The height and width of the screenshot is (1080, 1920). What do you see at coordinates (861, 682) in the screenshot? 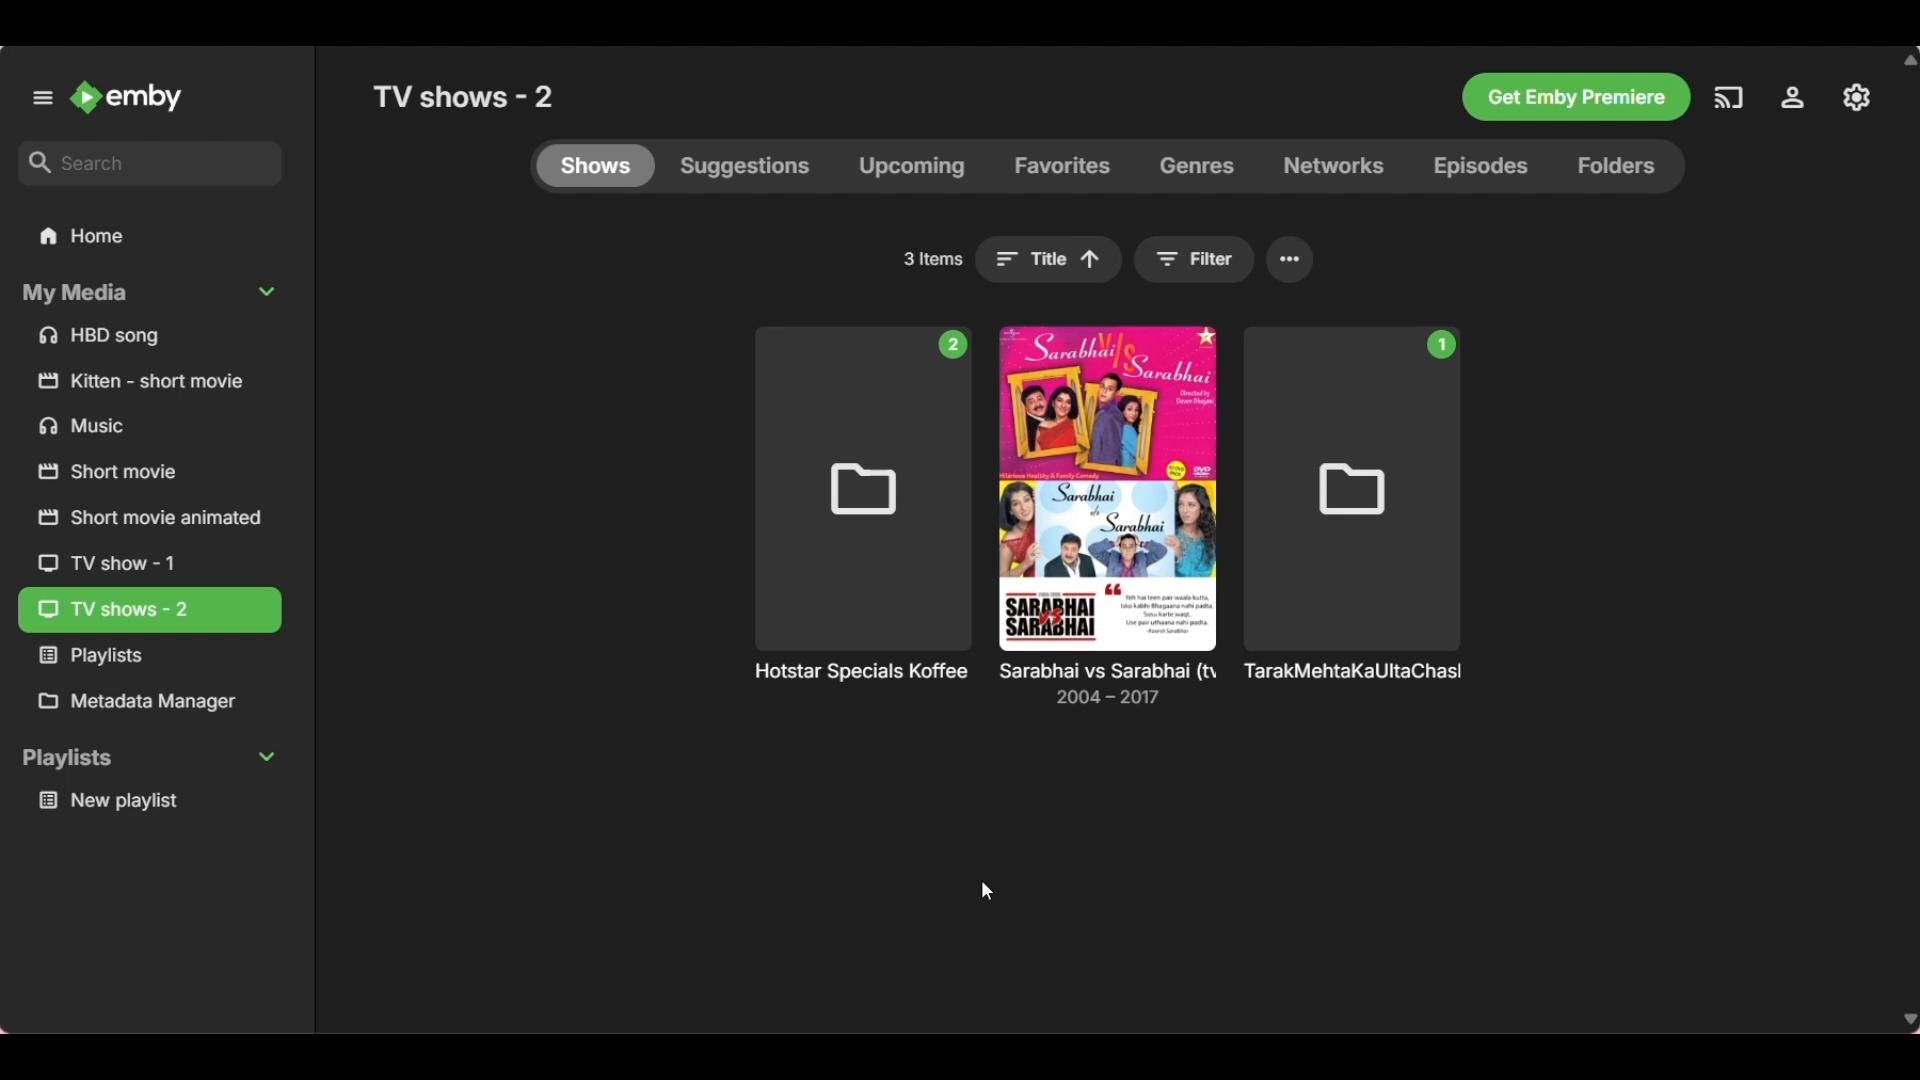
I see `TV shows sorted according to IMDb rating in ascending order` at bounding box center [861, 682].